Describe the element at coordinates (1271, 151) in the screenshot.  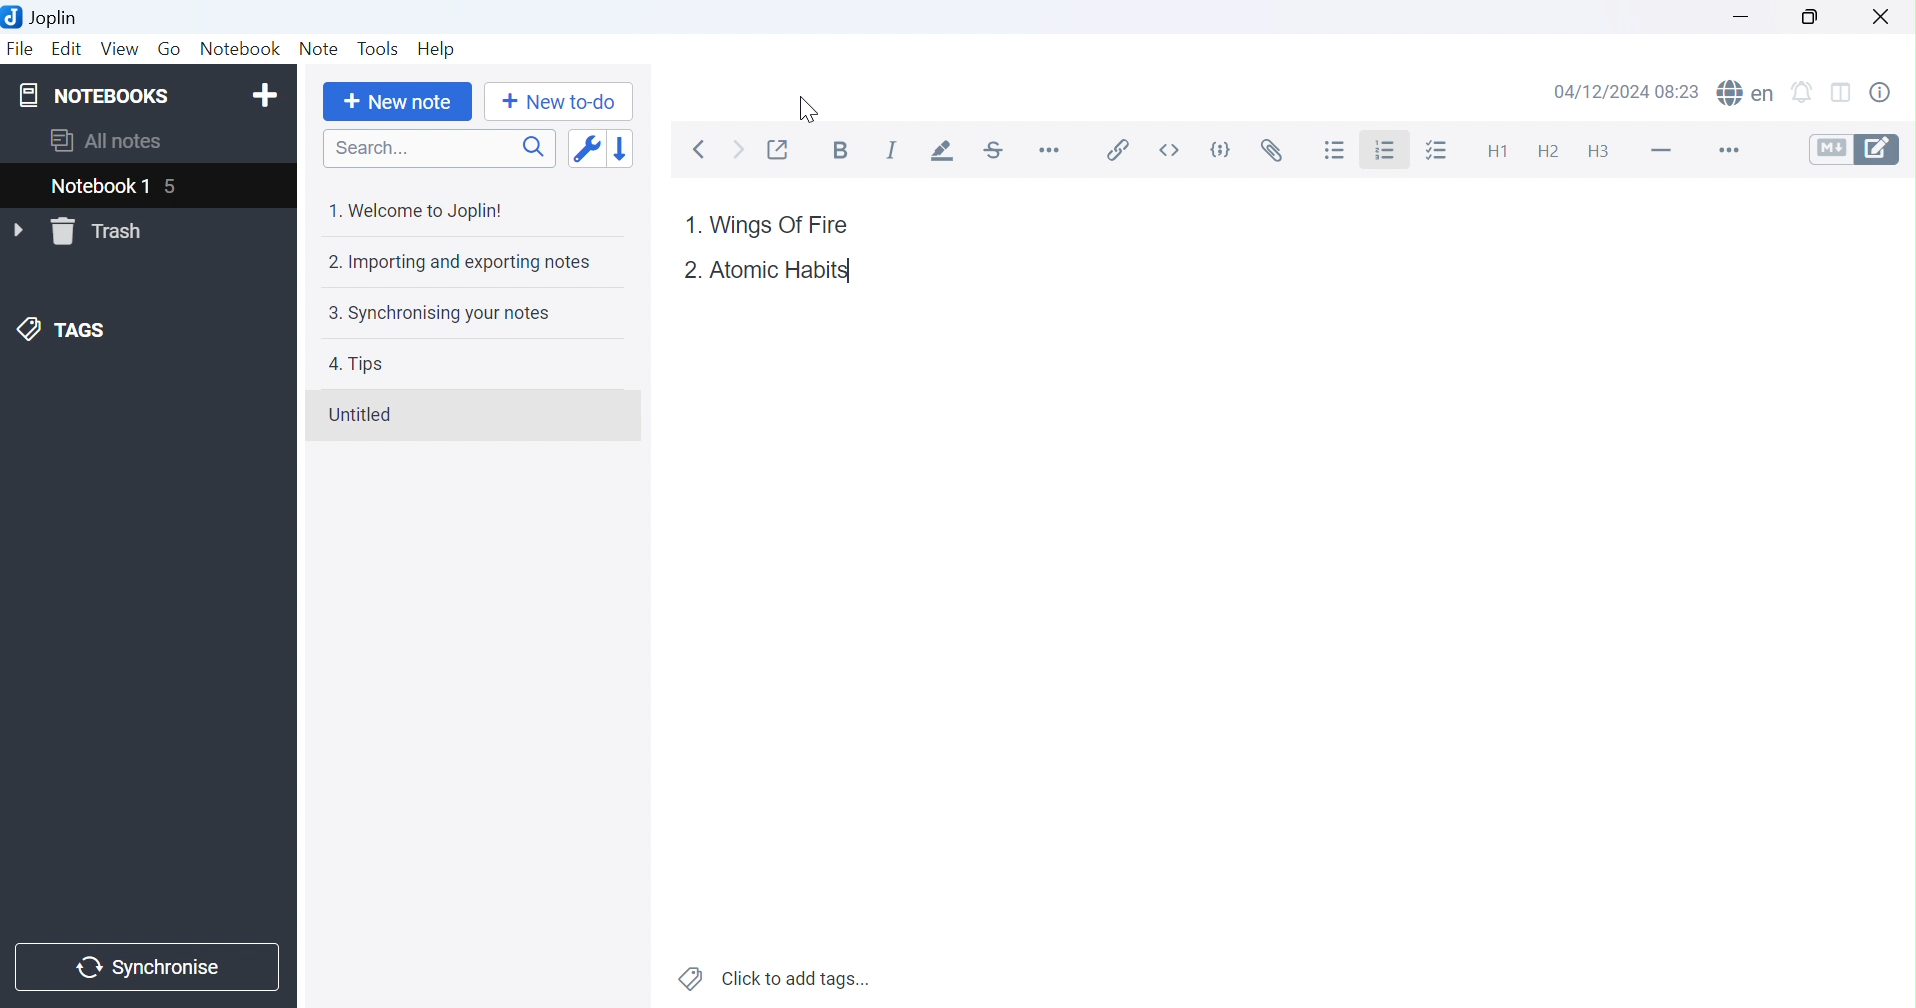
I see `Attach file` at that location.